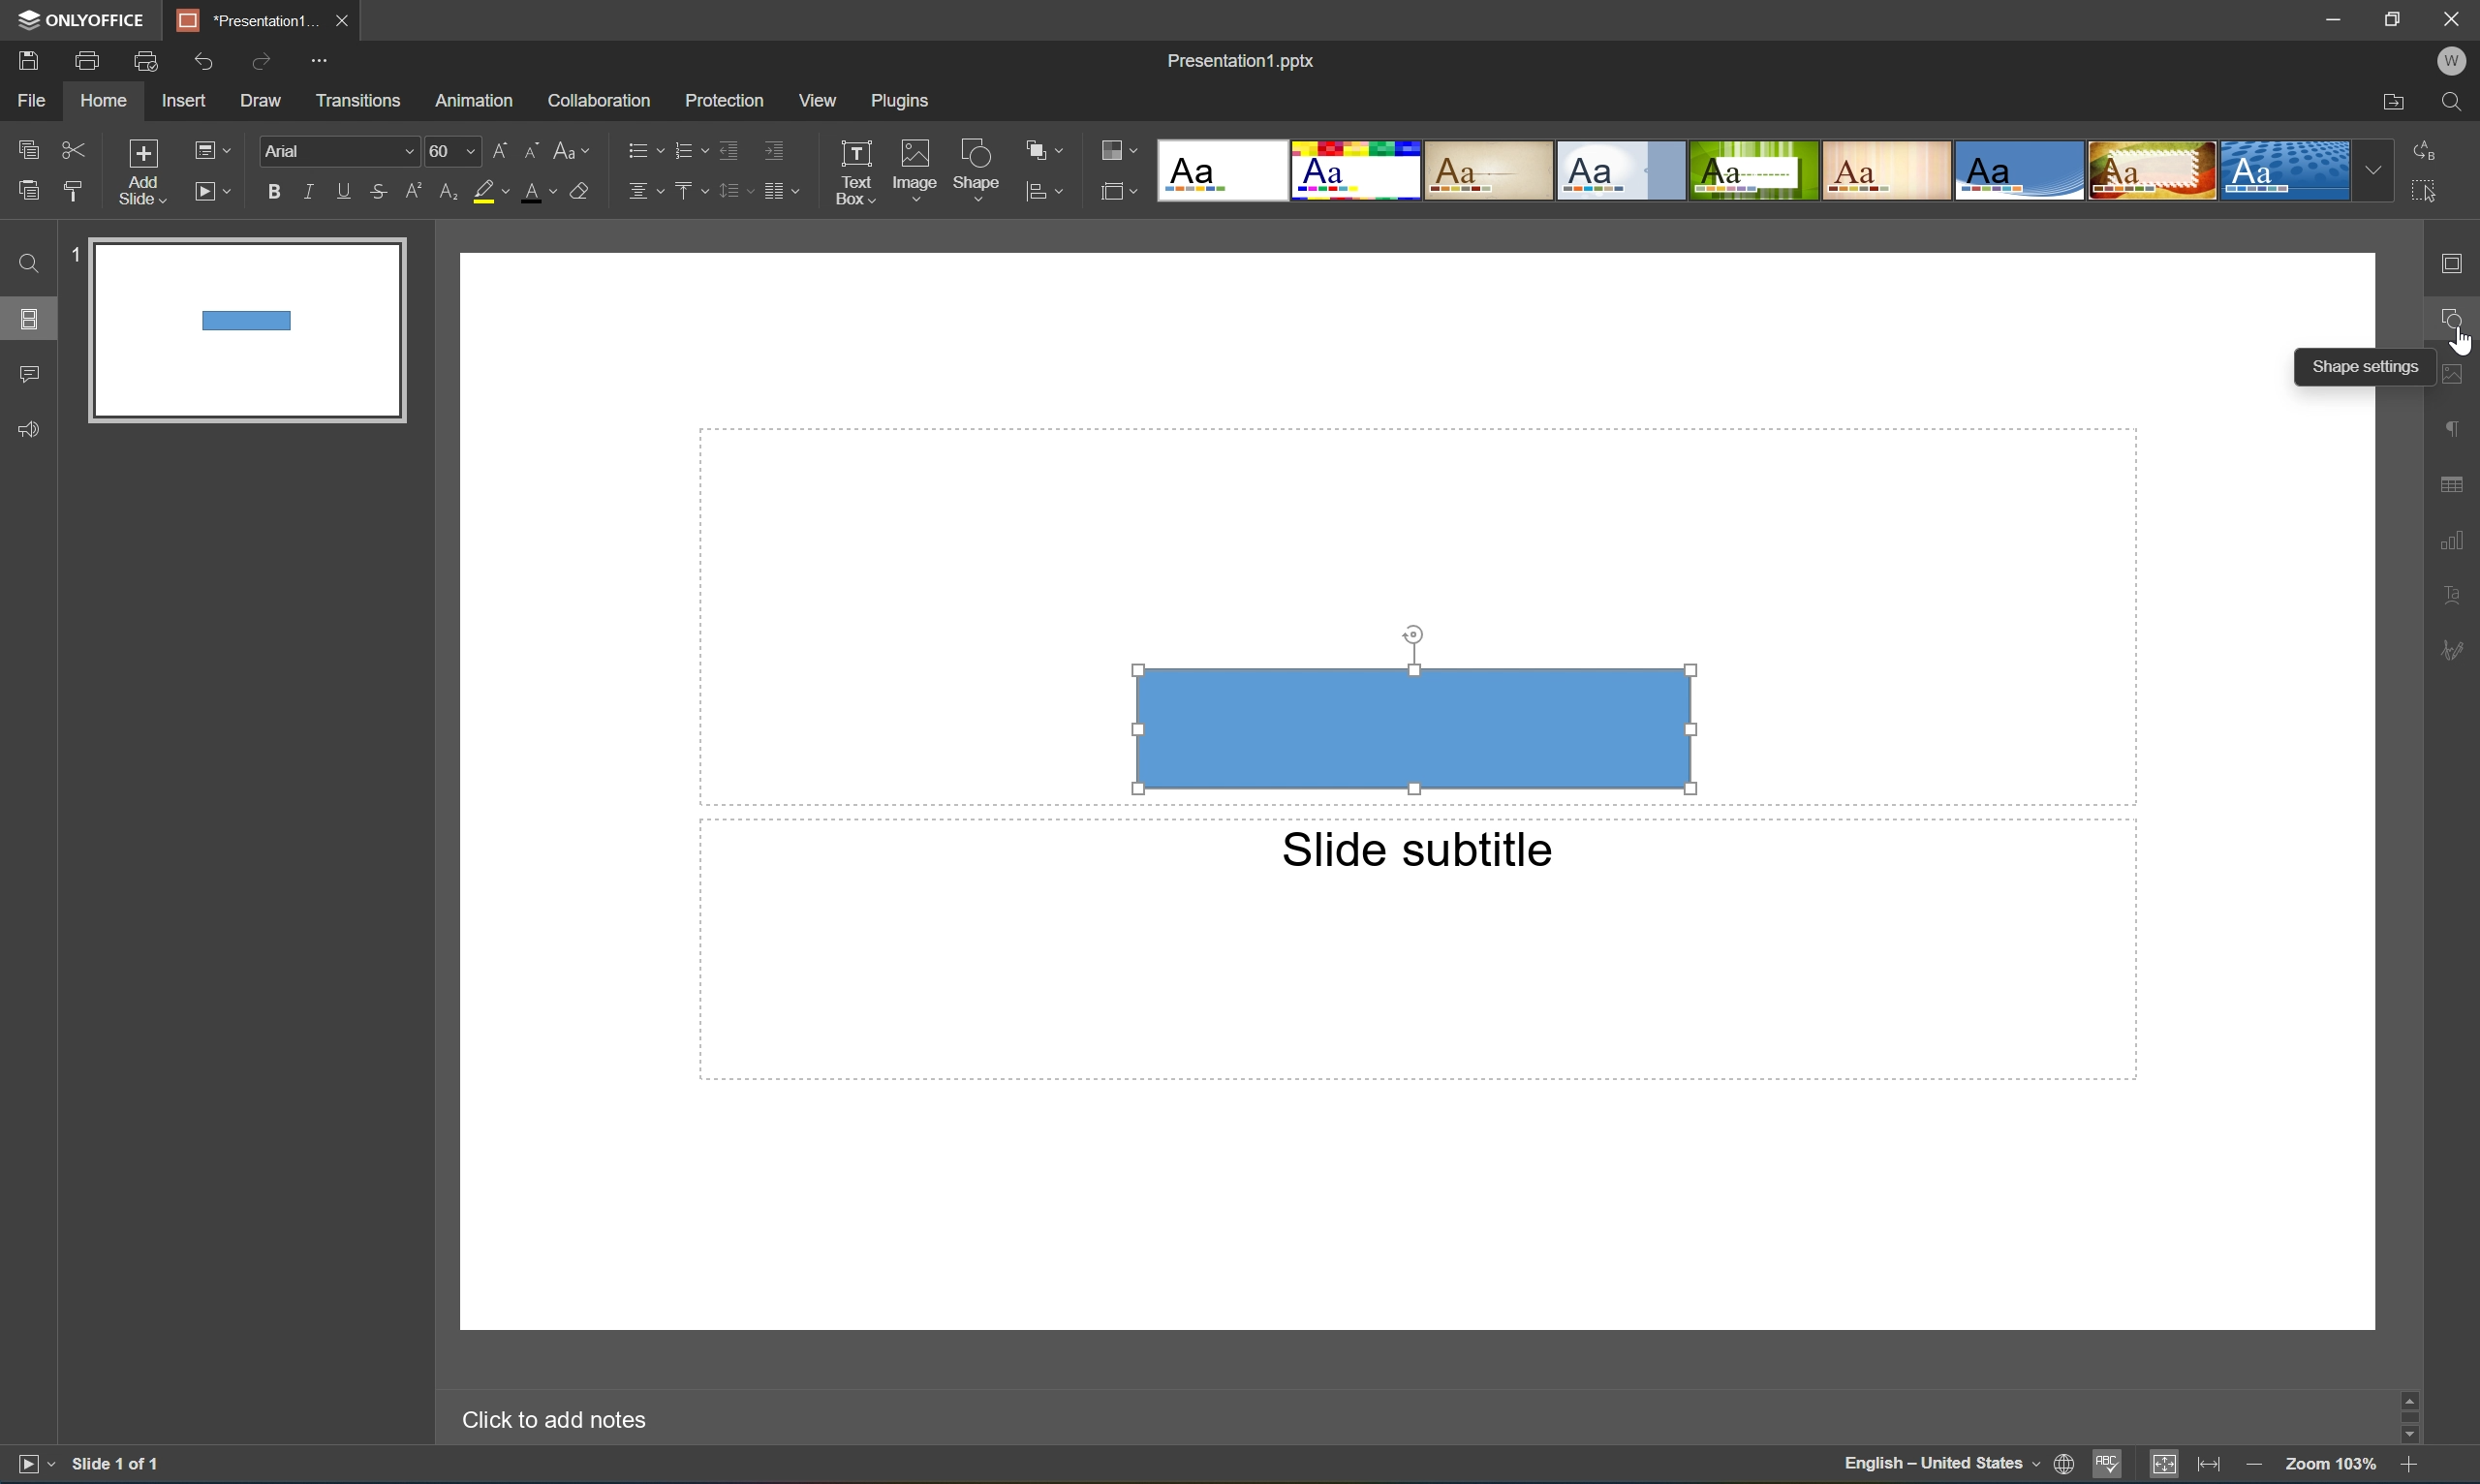  Describe the element at coordinates (1115, 189) in the screenshot. I see `icon` at that location.